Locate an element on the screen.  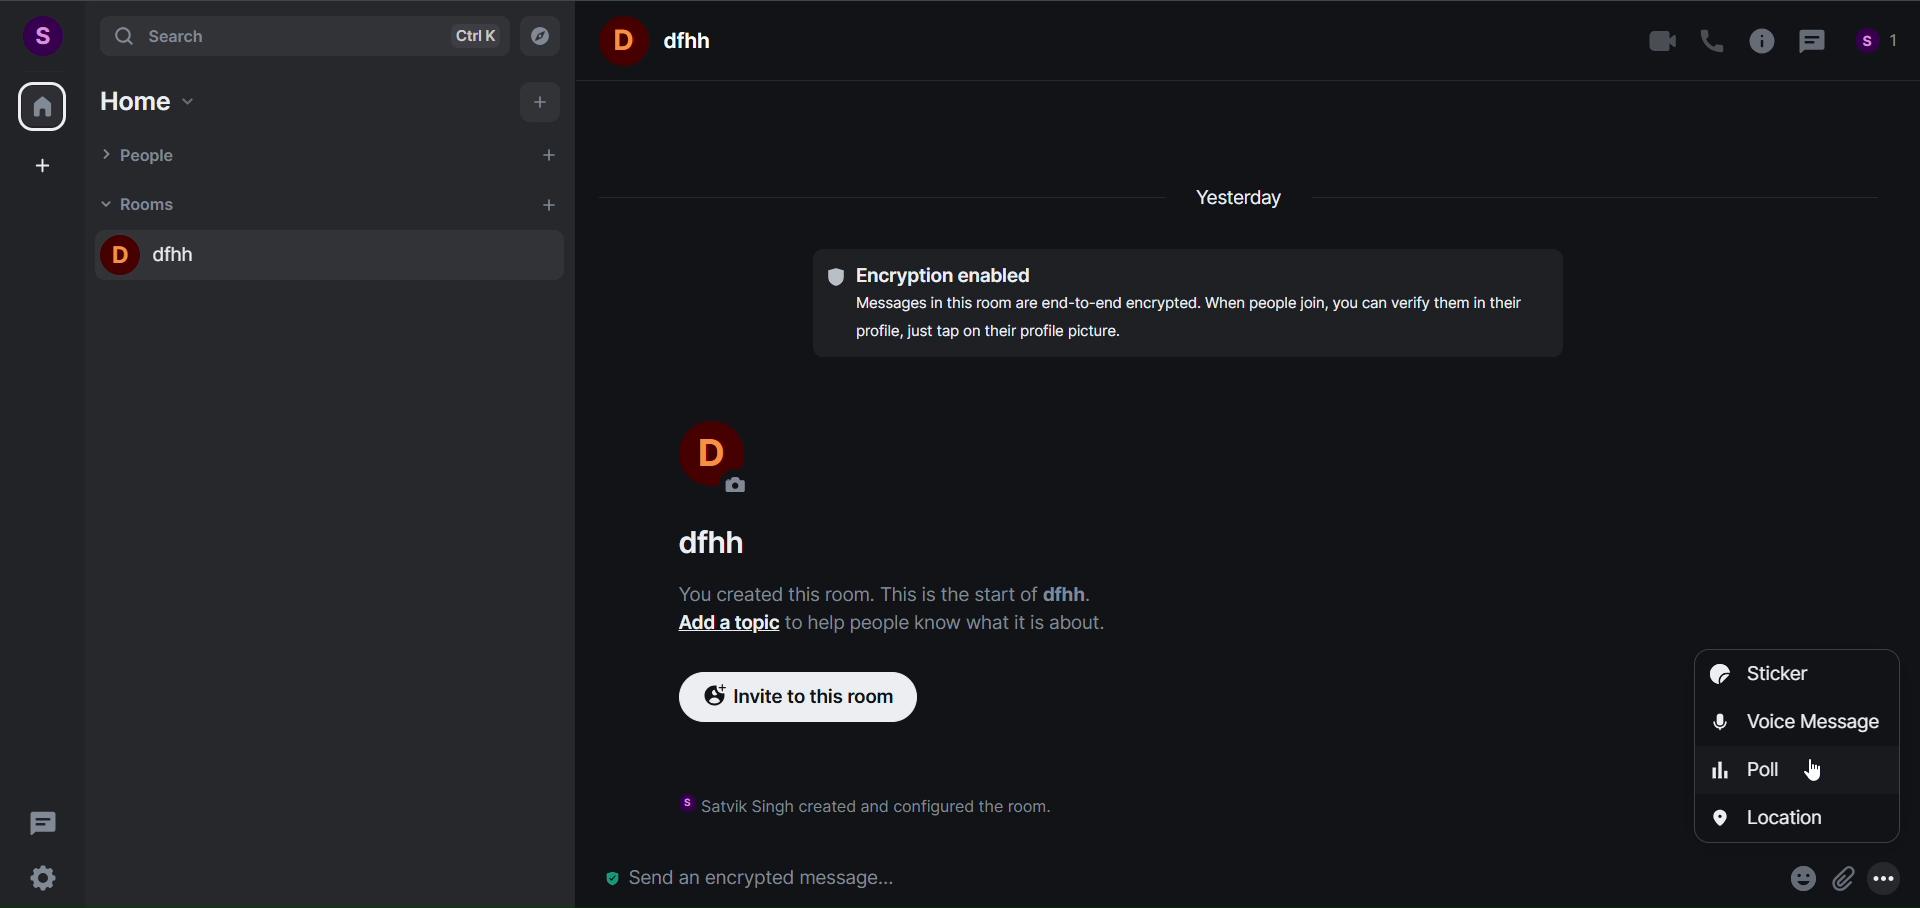
text is located at coordinates (874, 590).